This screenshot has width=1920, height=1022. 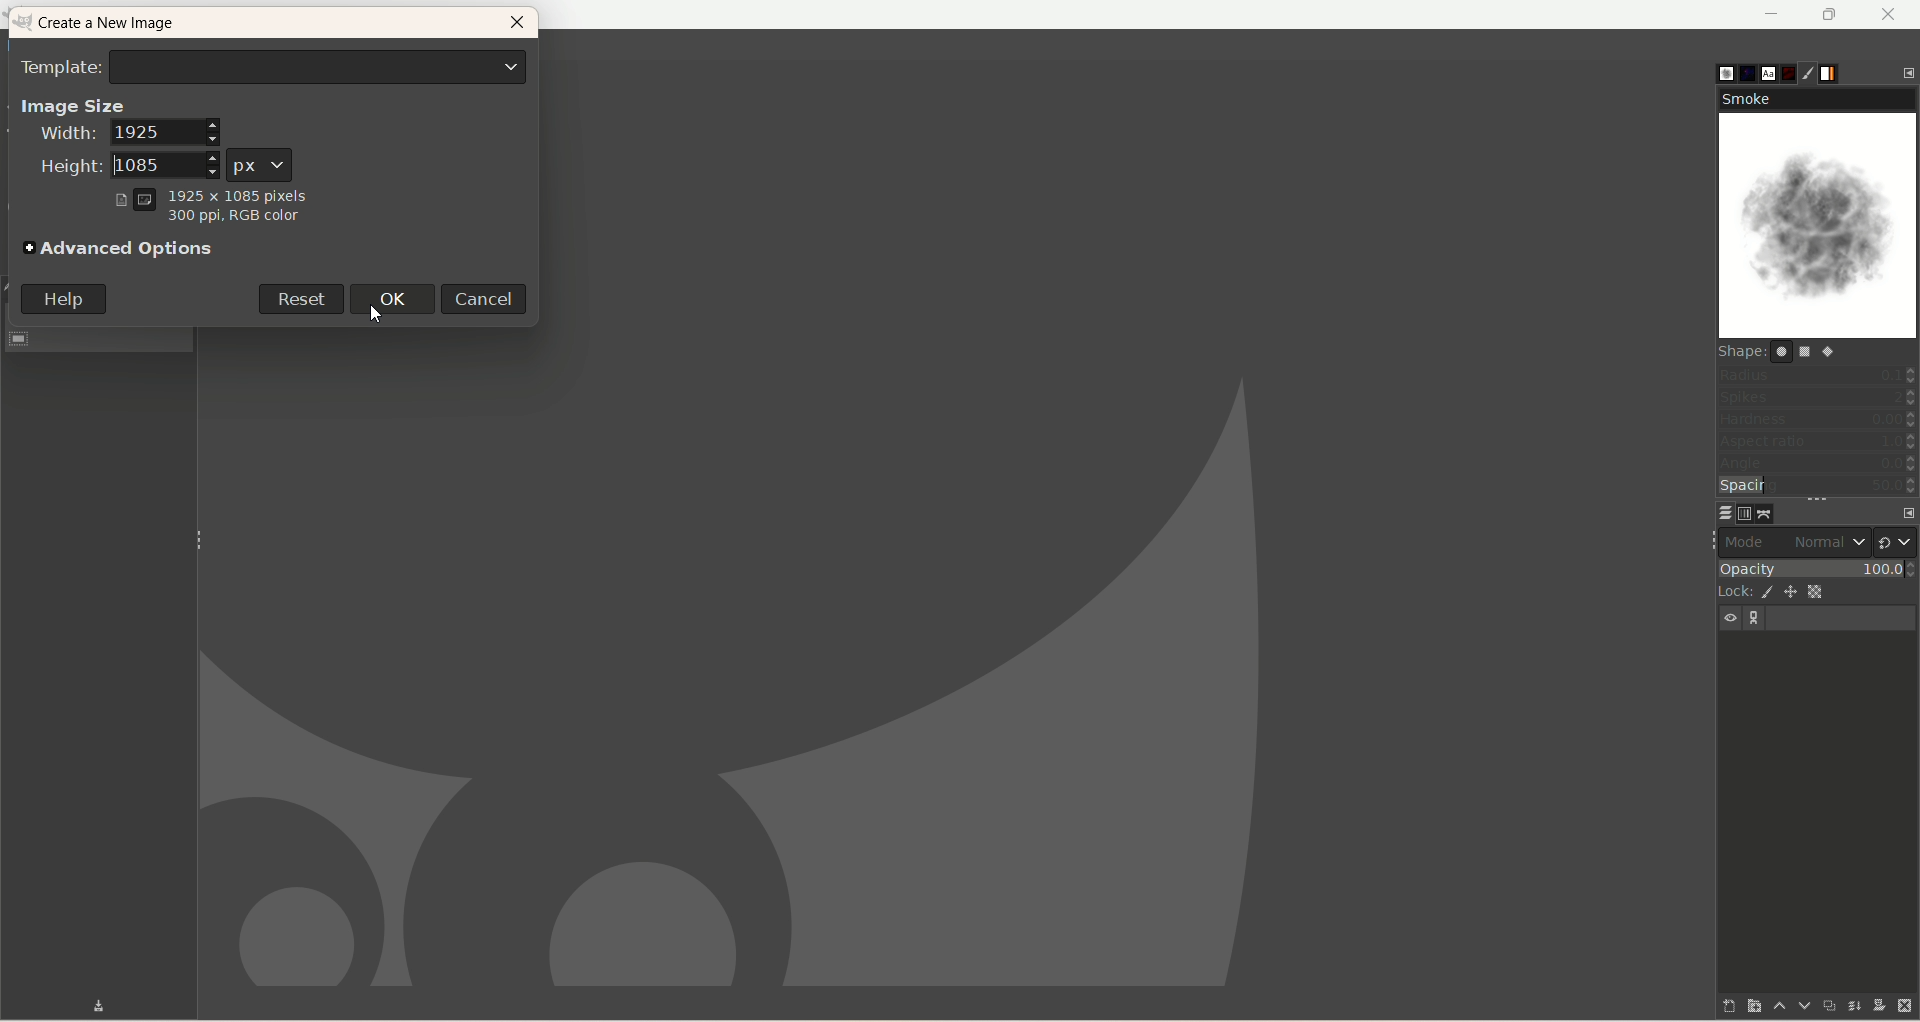 What do you see at coordinates (1818, 487) in the screenshot?
I see `spacing` at bounding box center [1818, 487].